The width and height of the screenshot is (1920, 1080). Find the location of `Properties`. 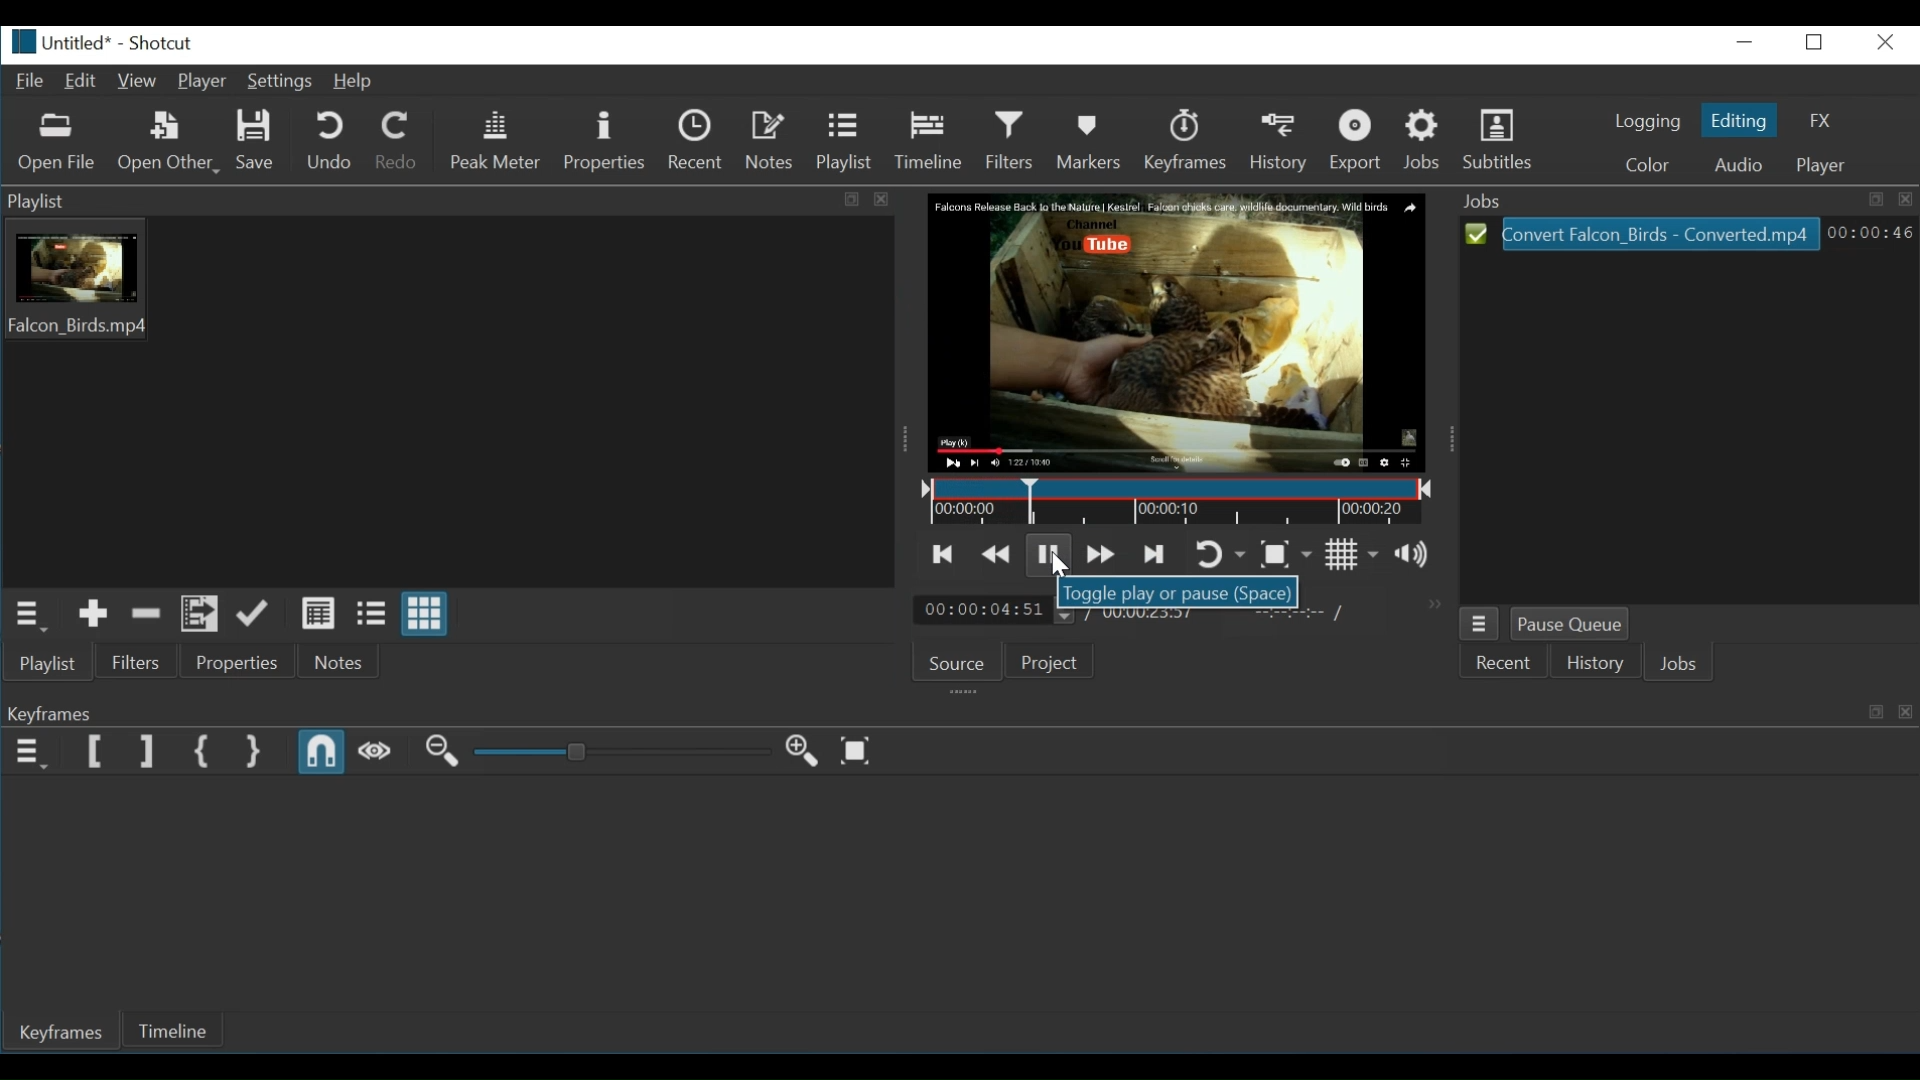

Properties is located at coordinates (242, 660).